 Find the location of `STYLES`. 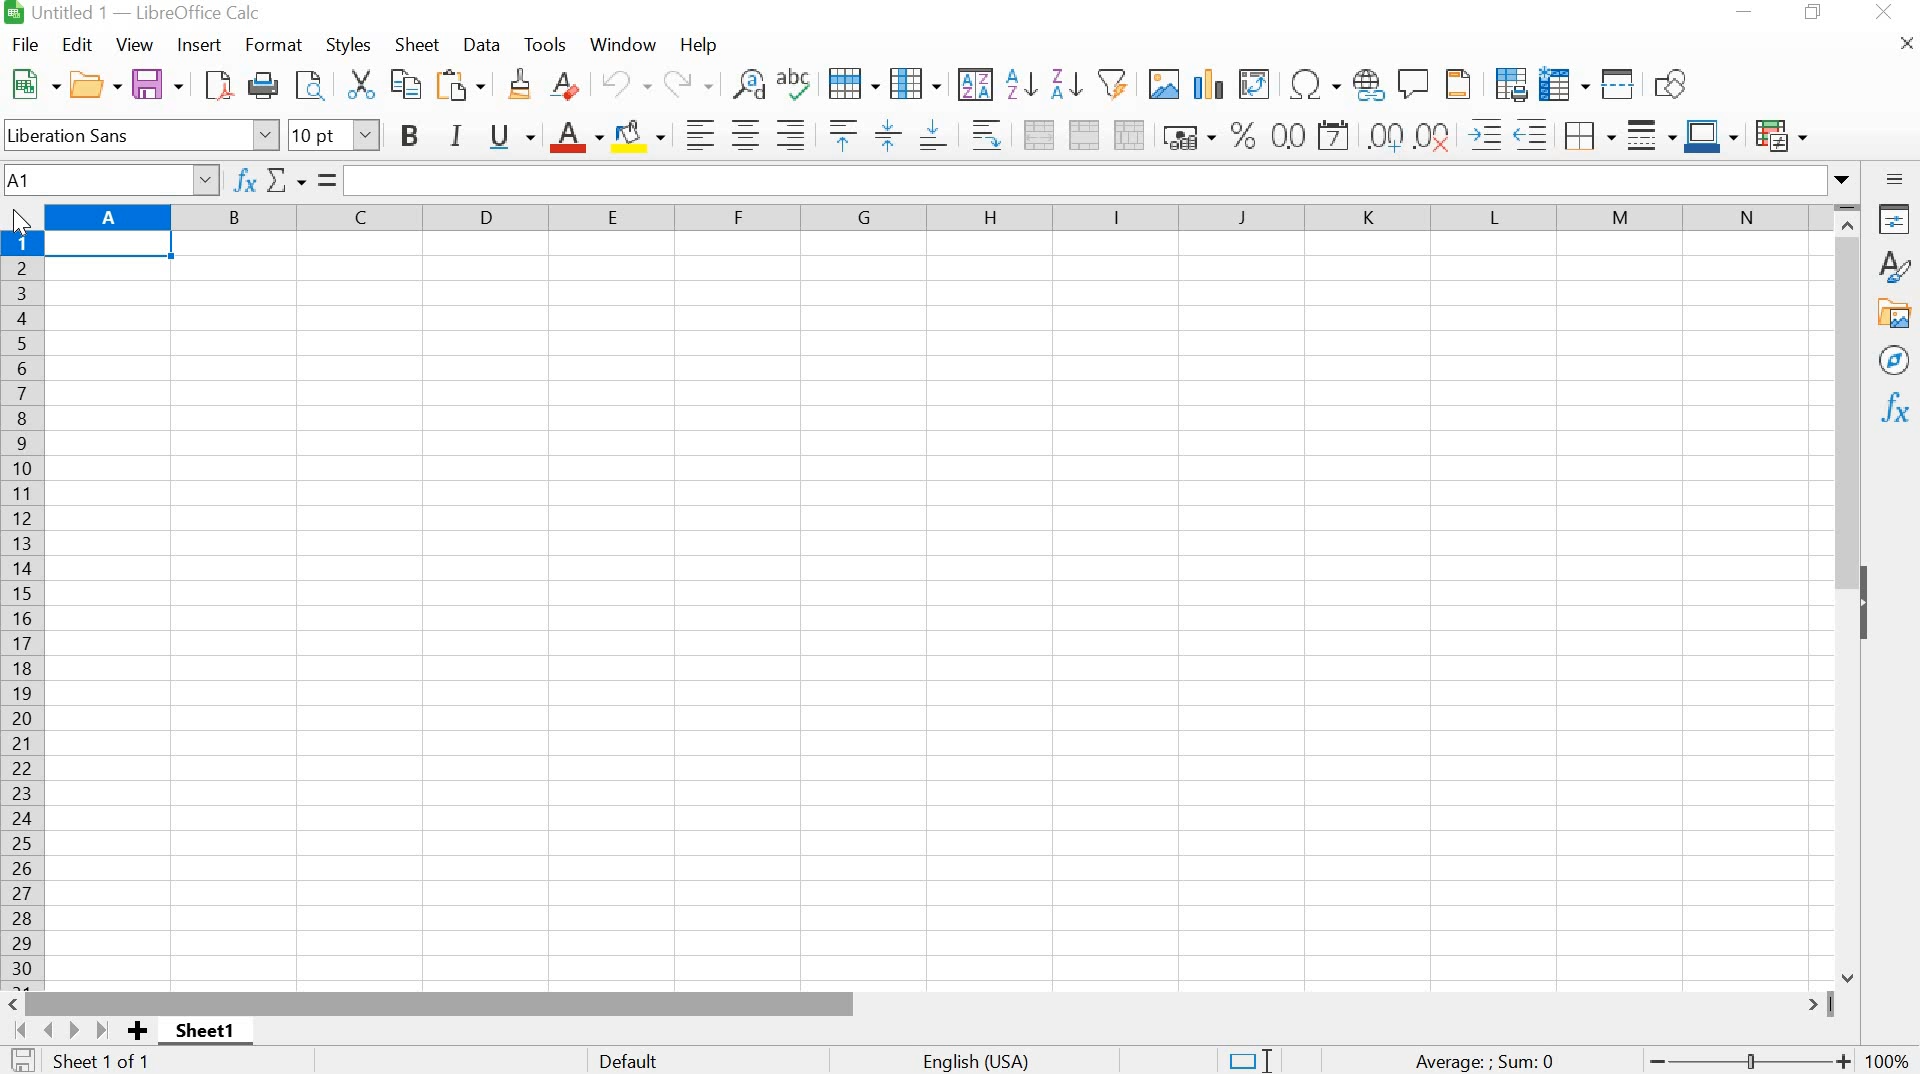

STYLES is located at coordinates (348, 44).